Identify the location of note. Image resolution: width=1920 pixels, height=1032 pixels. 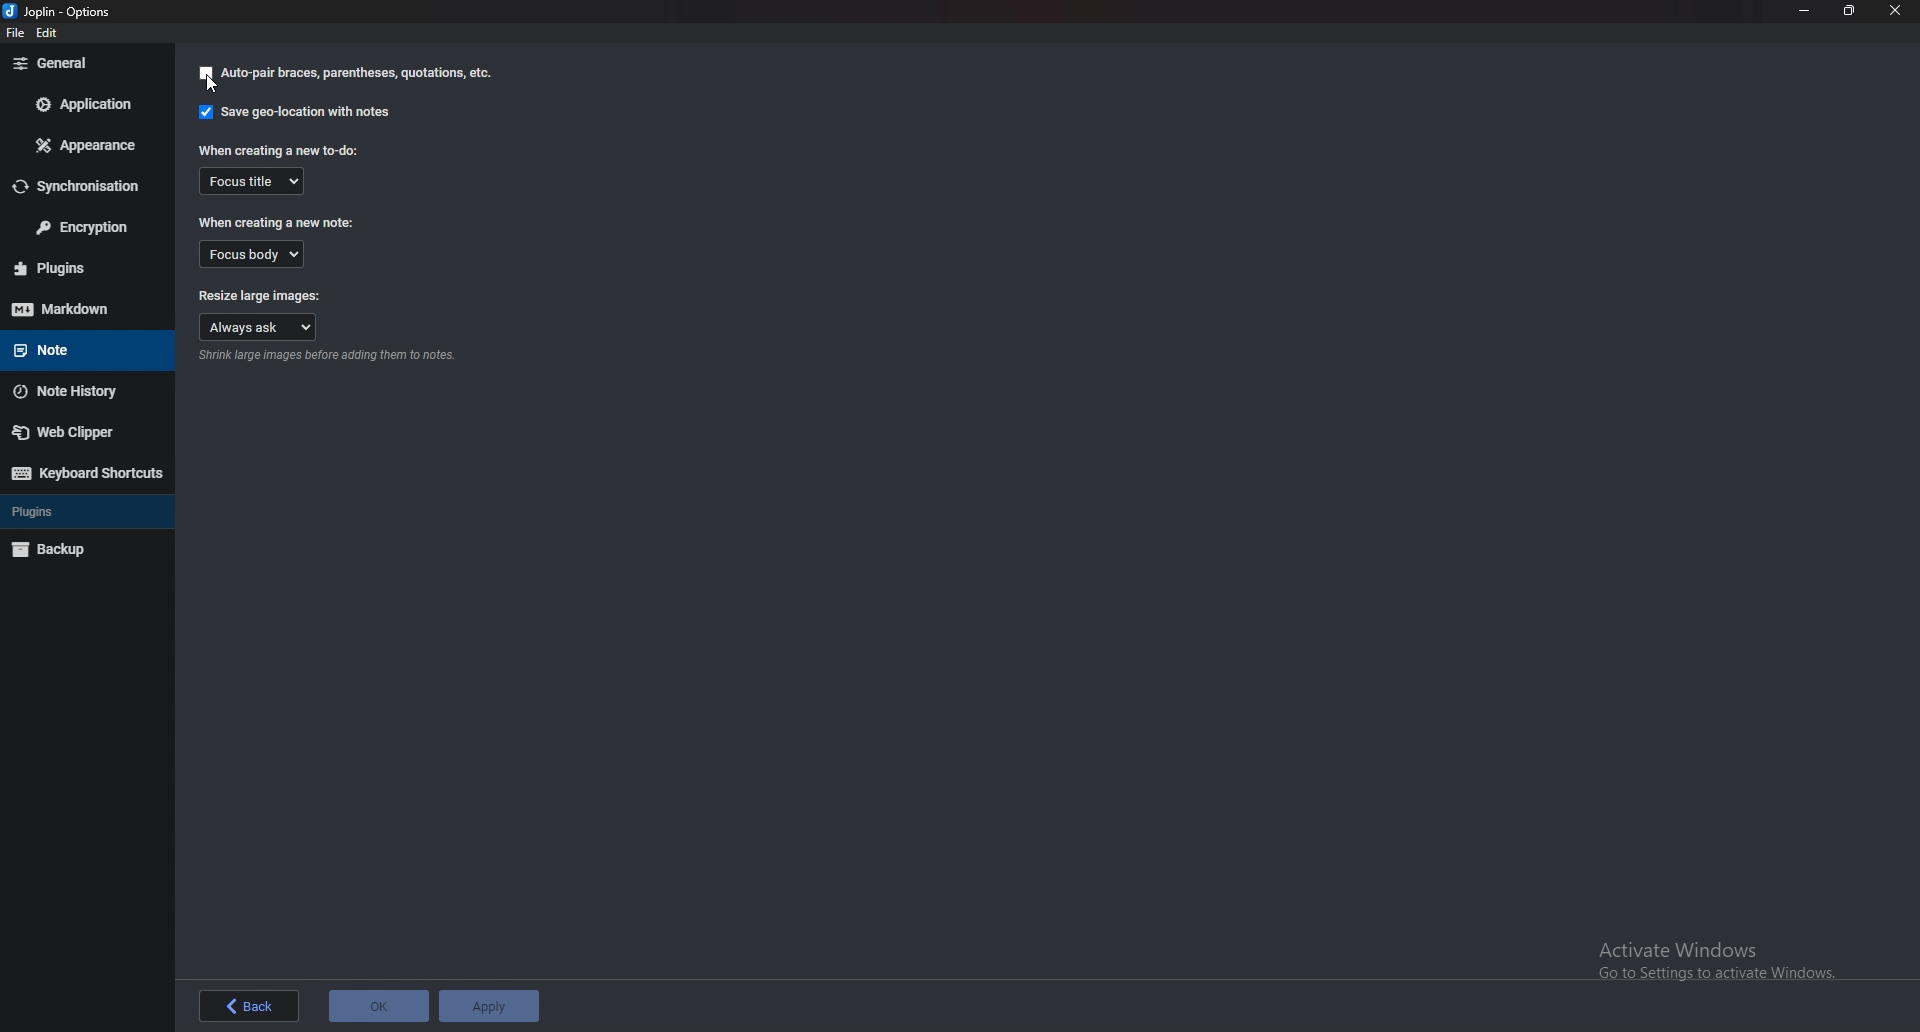
(76, 351).